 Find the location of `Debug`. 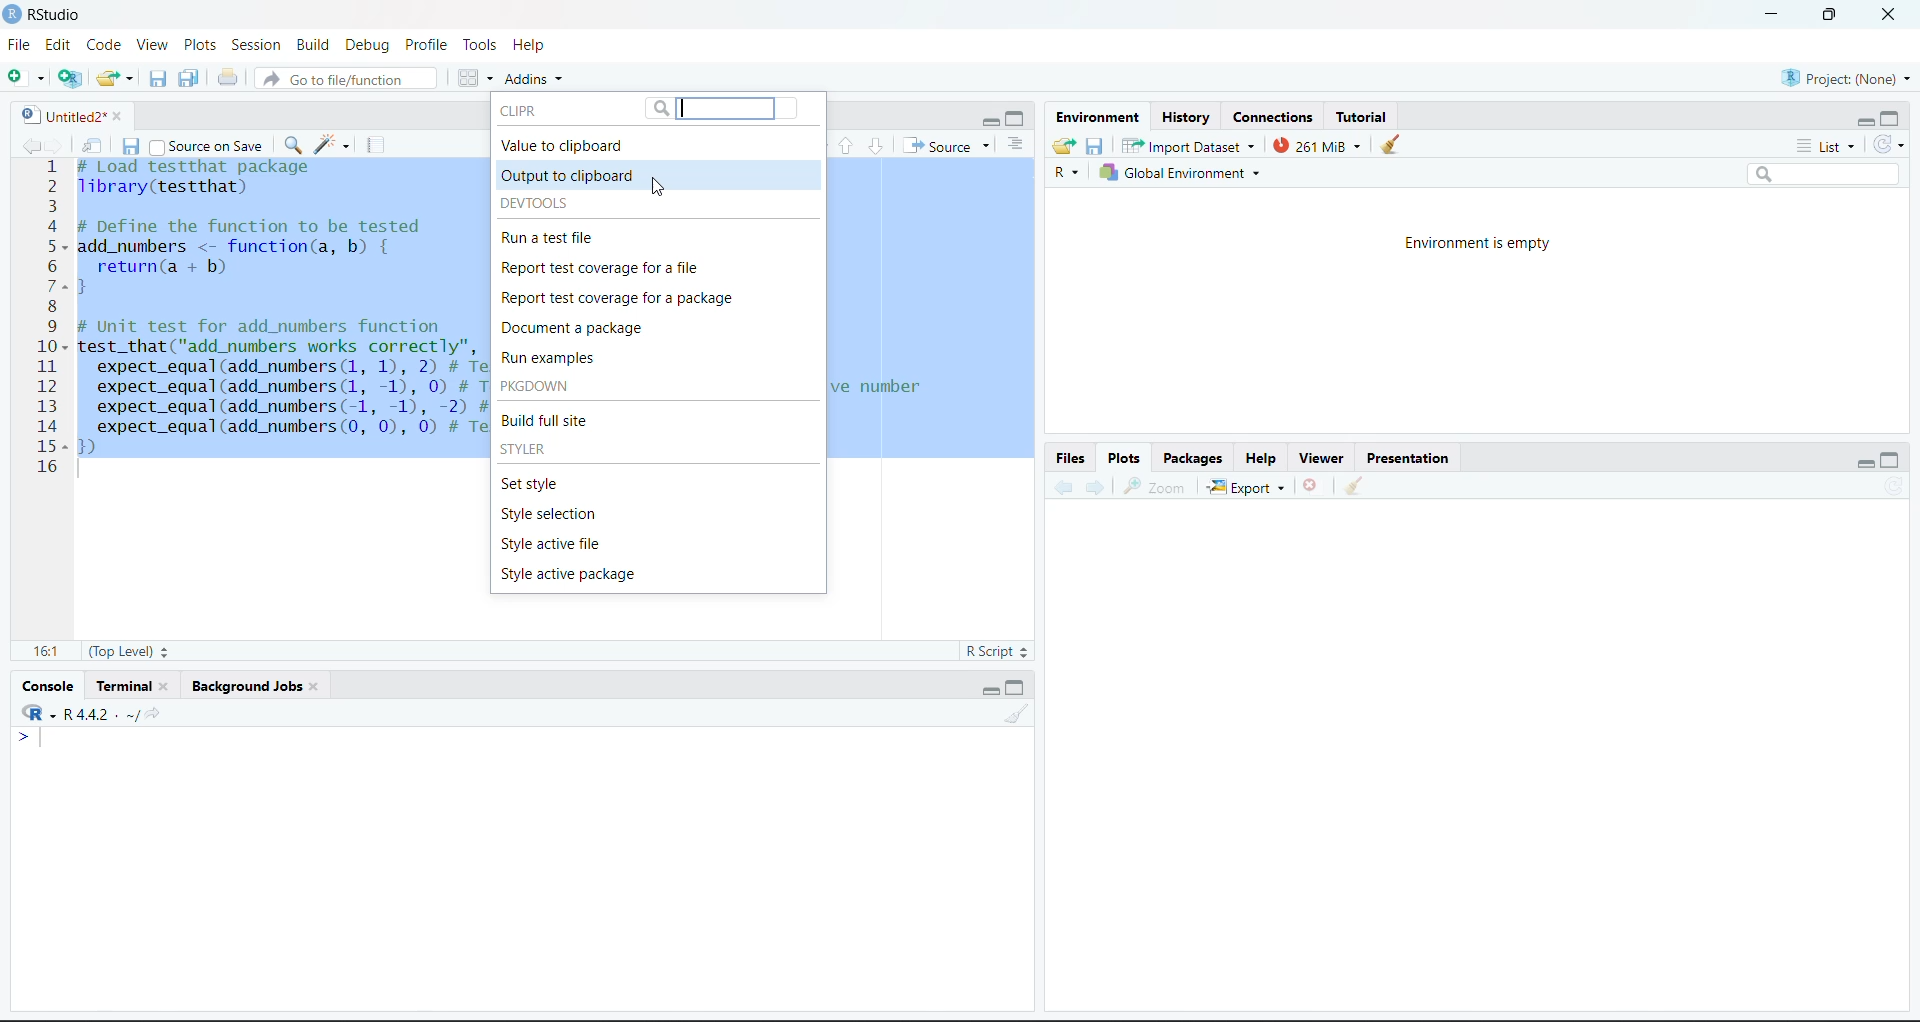

Debug is located at coordinates (367, 46).